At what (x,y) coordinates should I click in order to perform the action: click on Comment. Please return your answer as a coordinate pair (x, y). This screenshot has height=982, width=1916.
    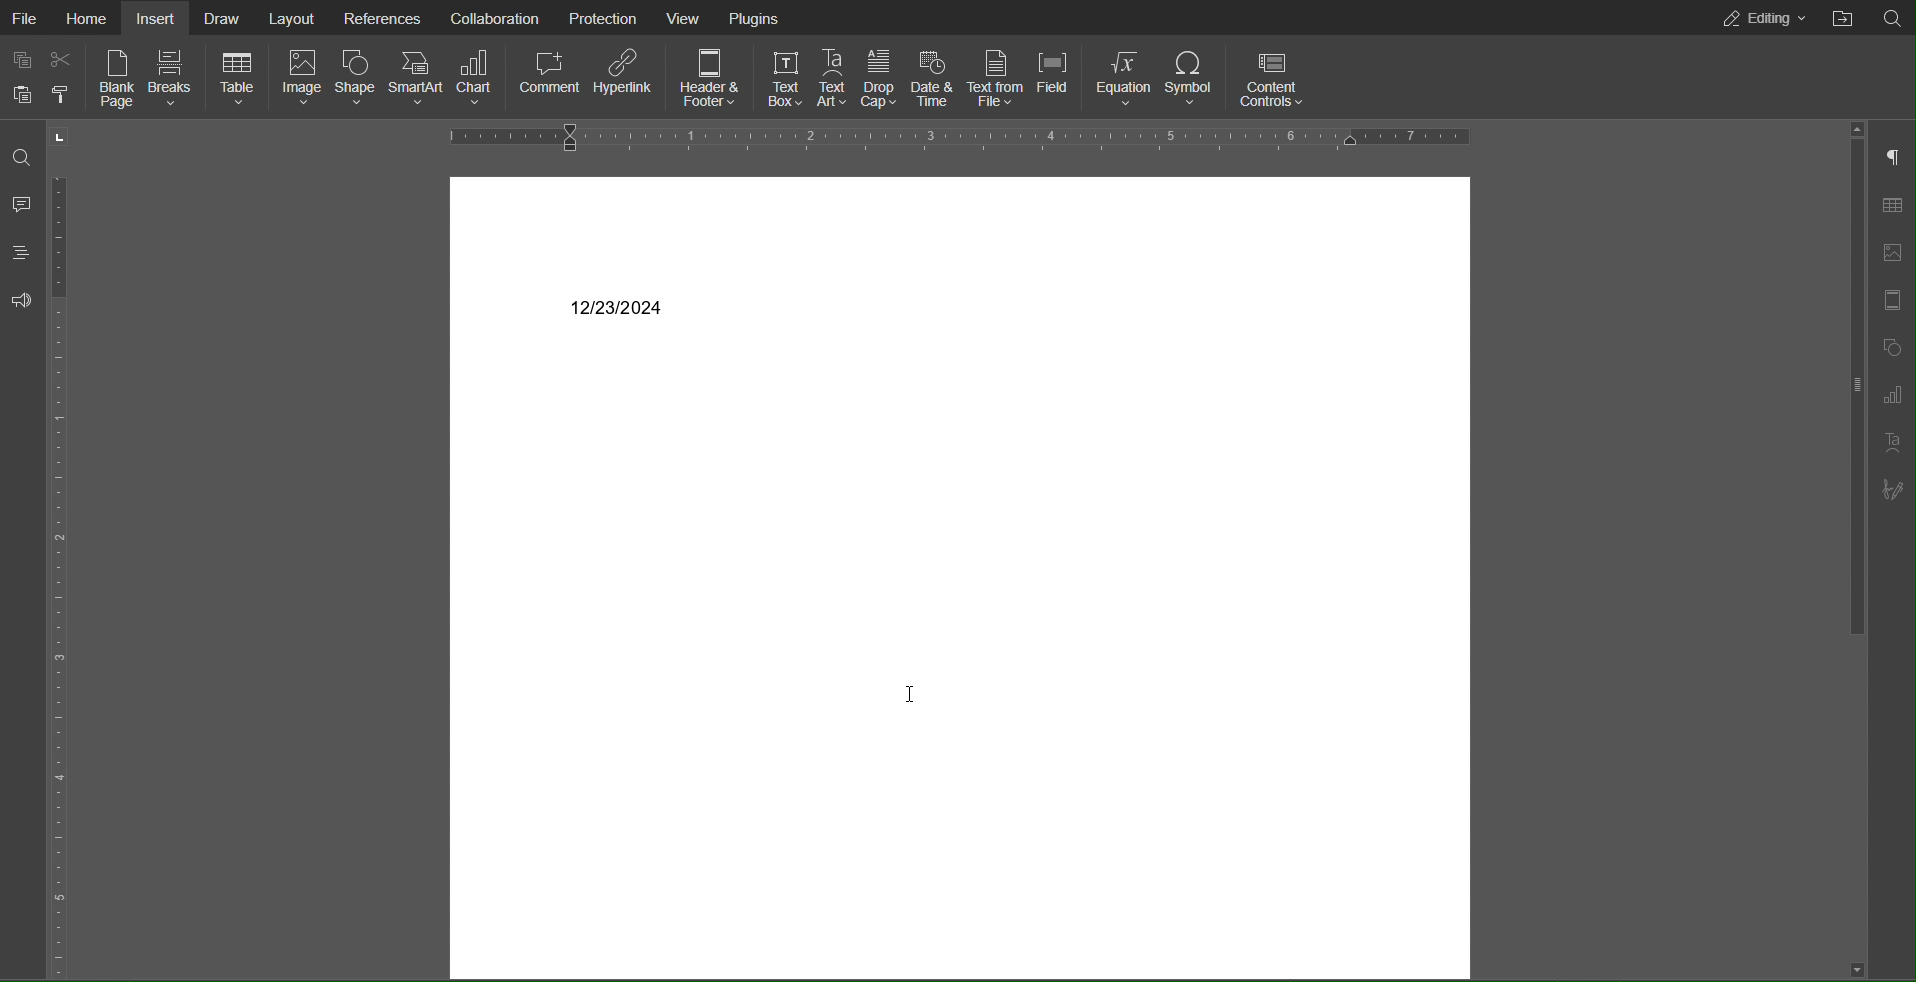
    Looking at the image, I should click on (23, 203).